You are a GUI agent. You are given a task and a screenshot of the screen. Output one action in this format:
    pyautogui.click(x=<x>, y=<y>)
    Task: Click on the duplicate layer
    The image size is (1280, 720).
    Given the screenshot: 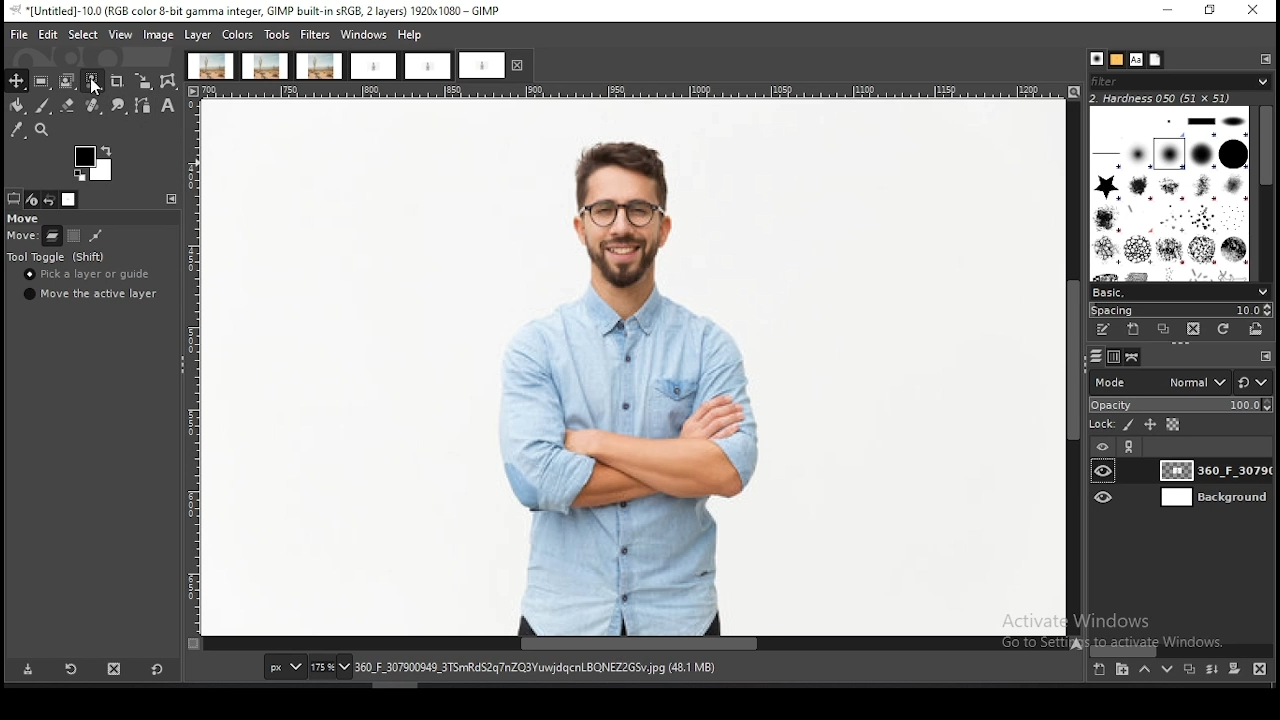 What is the action you would take?
    pyautogui.click(x=1187, y=668)
    